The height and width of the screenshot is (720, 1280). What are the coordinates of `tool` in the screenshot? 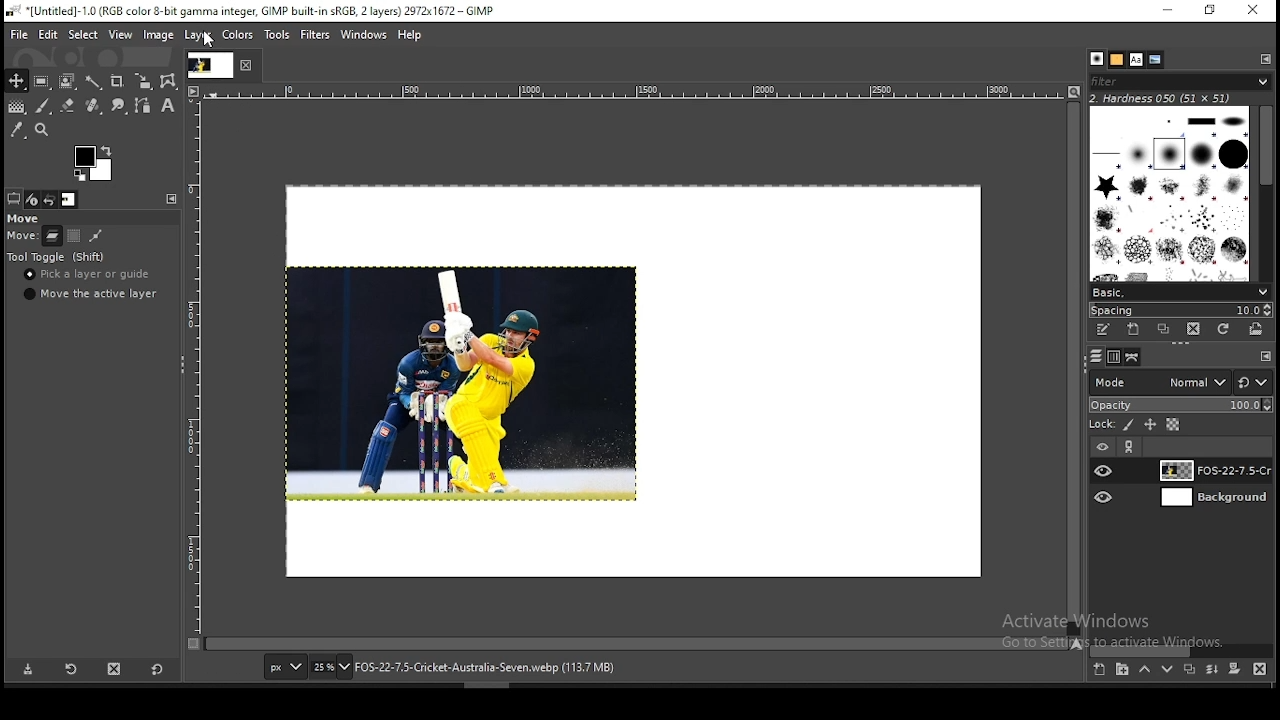 It's located at (1266, 357).